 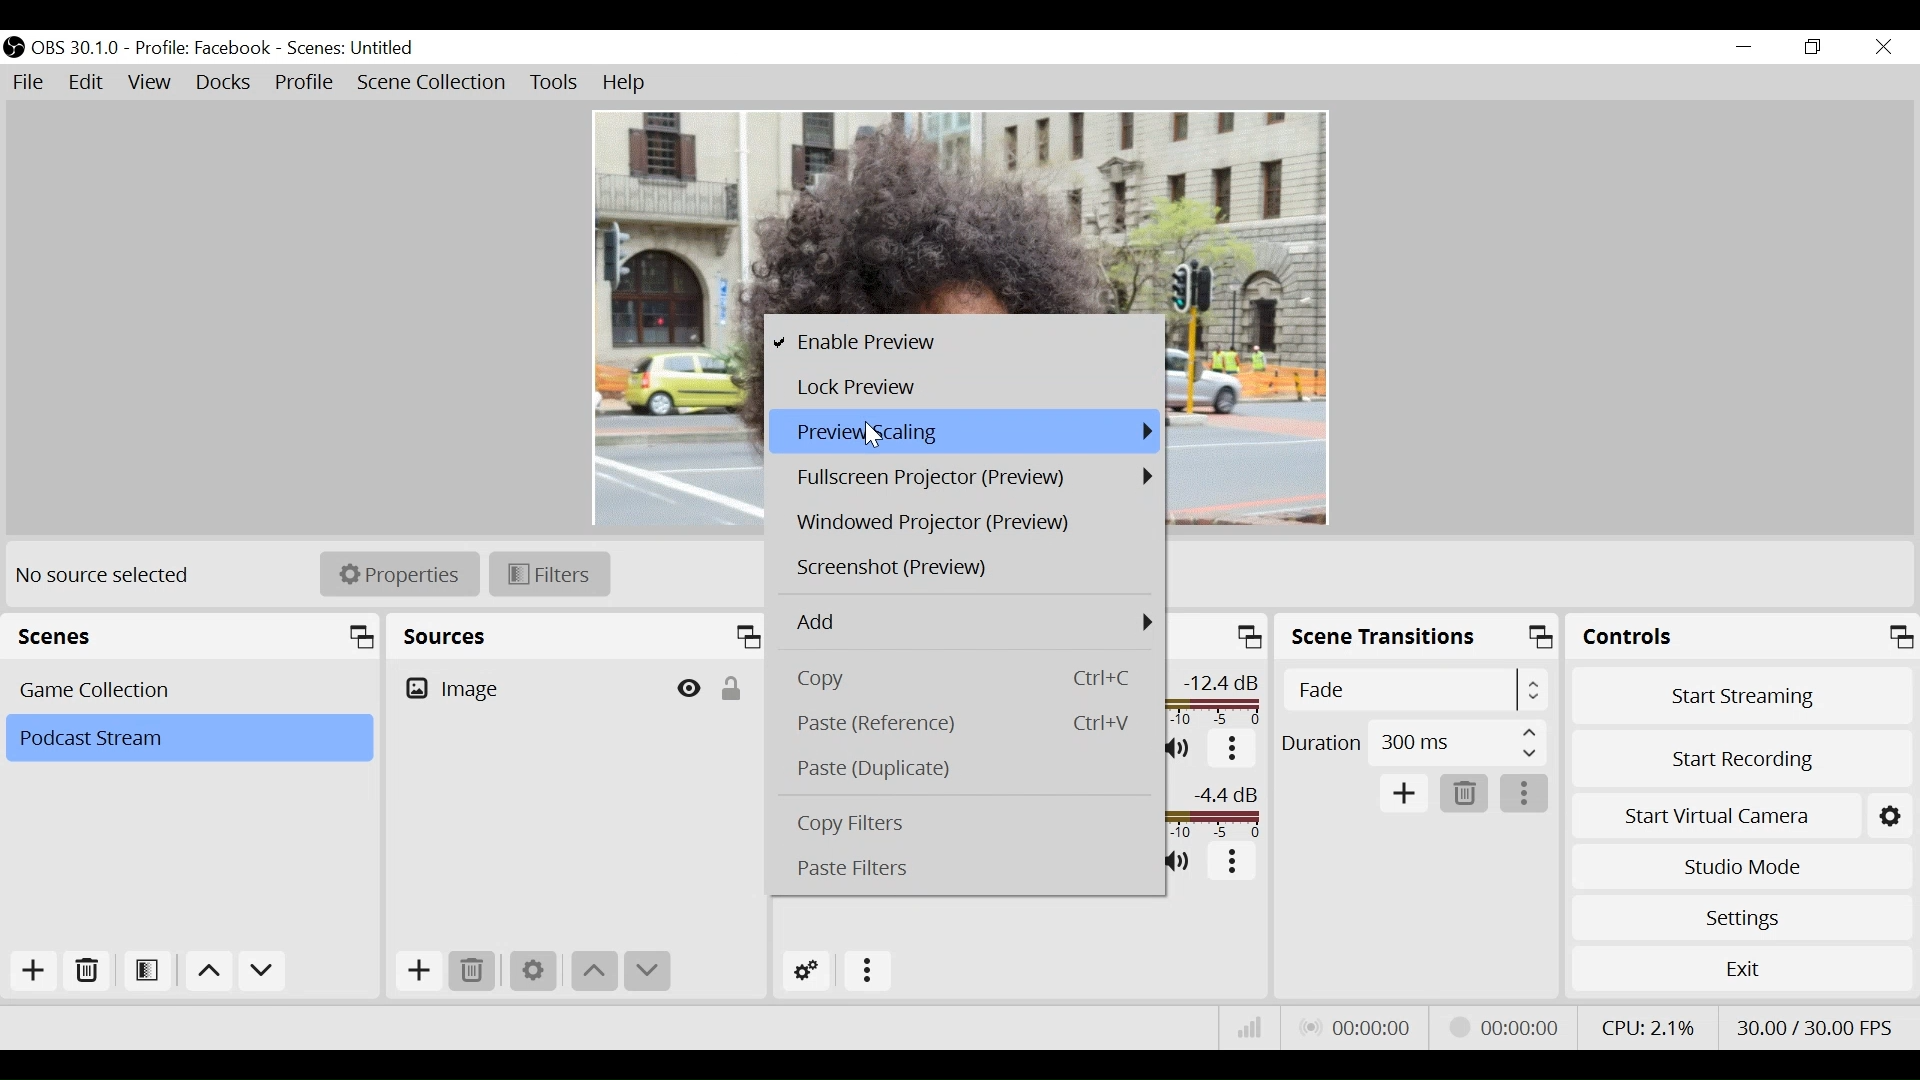 What do you see at coordinates (419, 972) in the screenshot?
I see `Add` at bounding box center [419, 972].